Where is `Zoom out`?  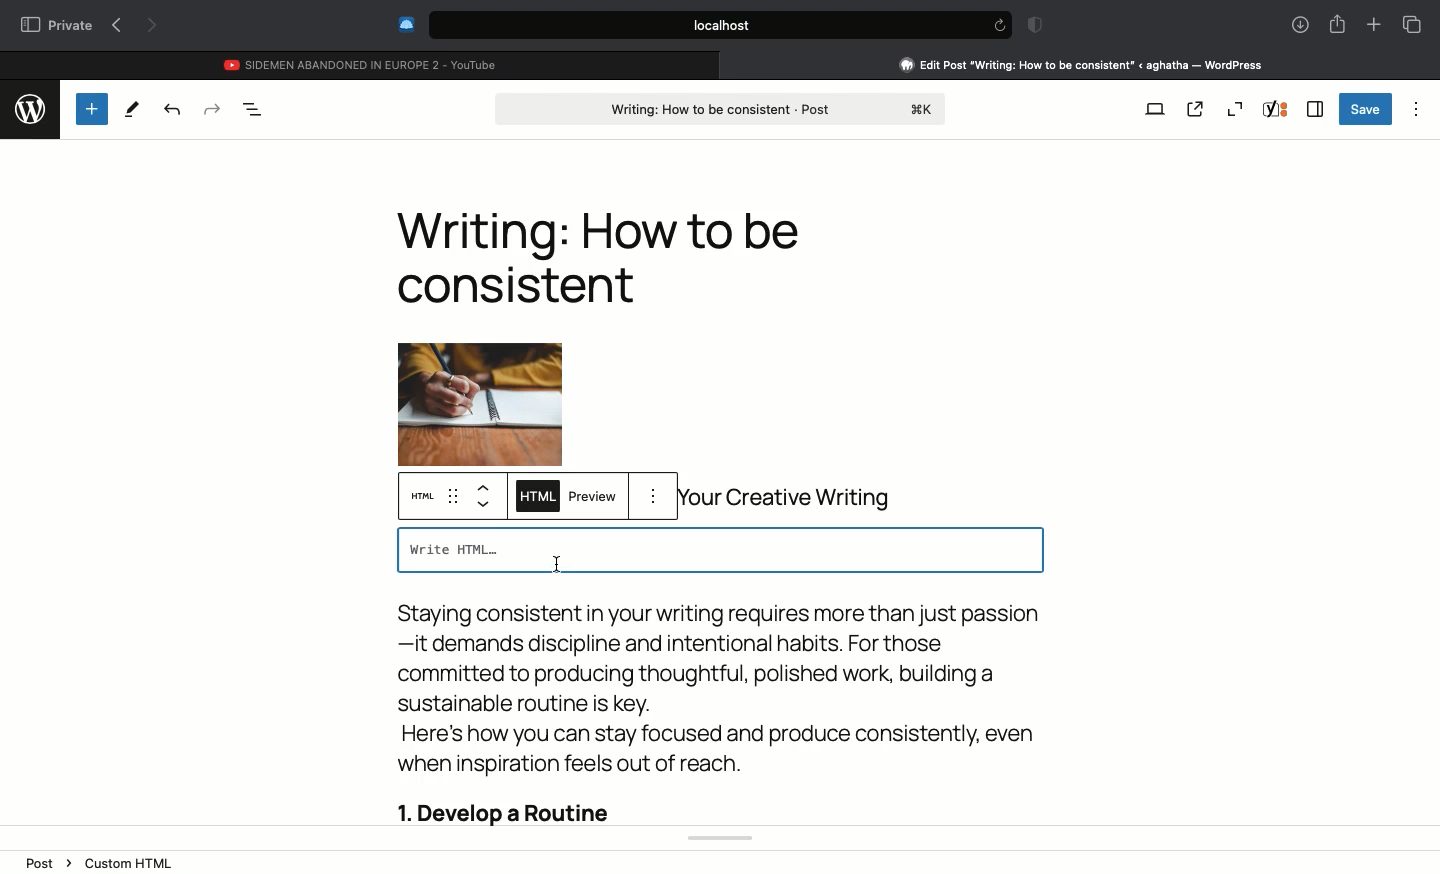
Zoom out is located at coordinates (1234, 109).